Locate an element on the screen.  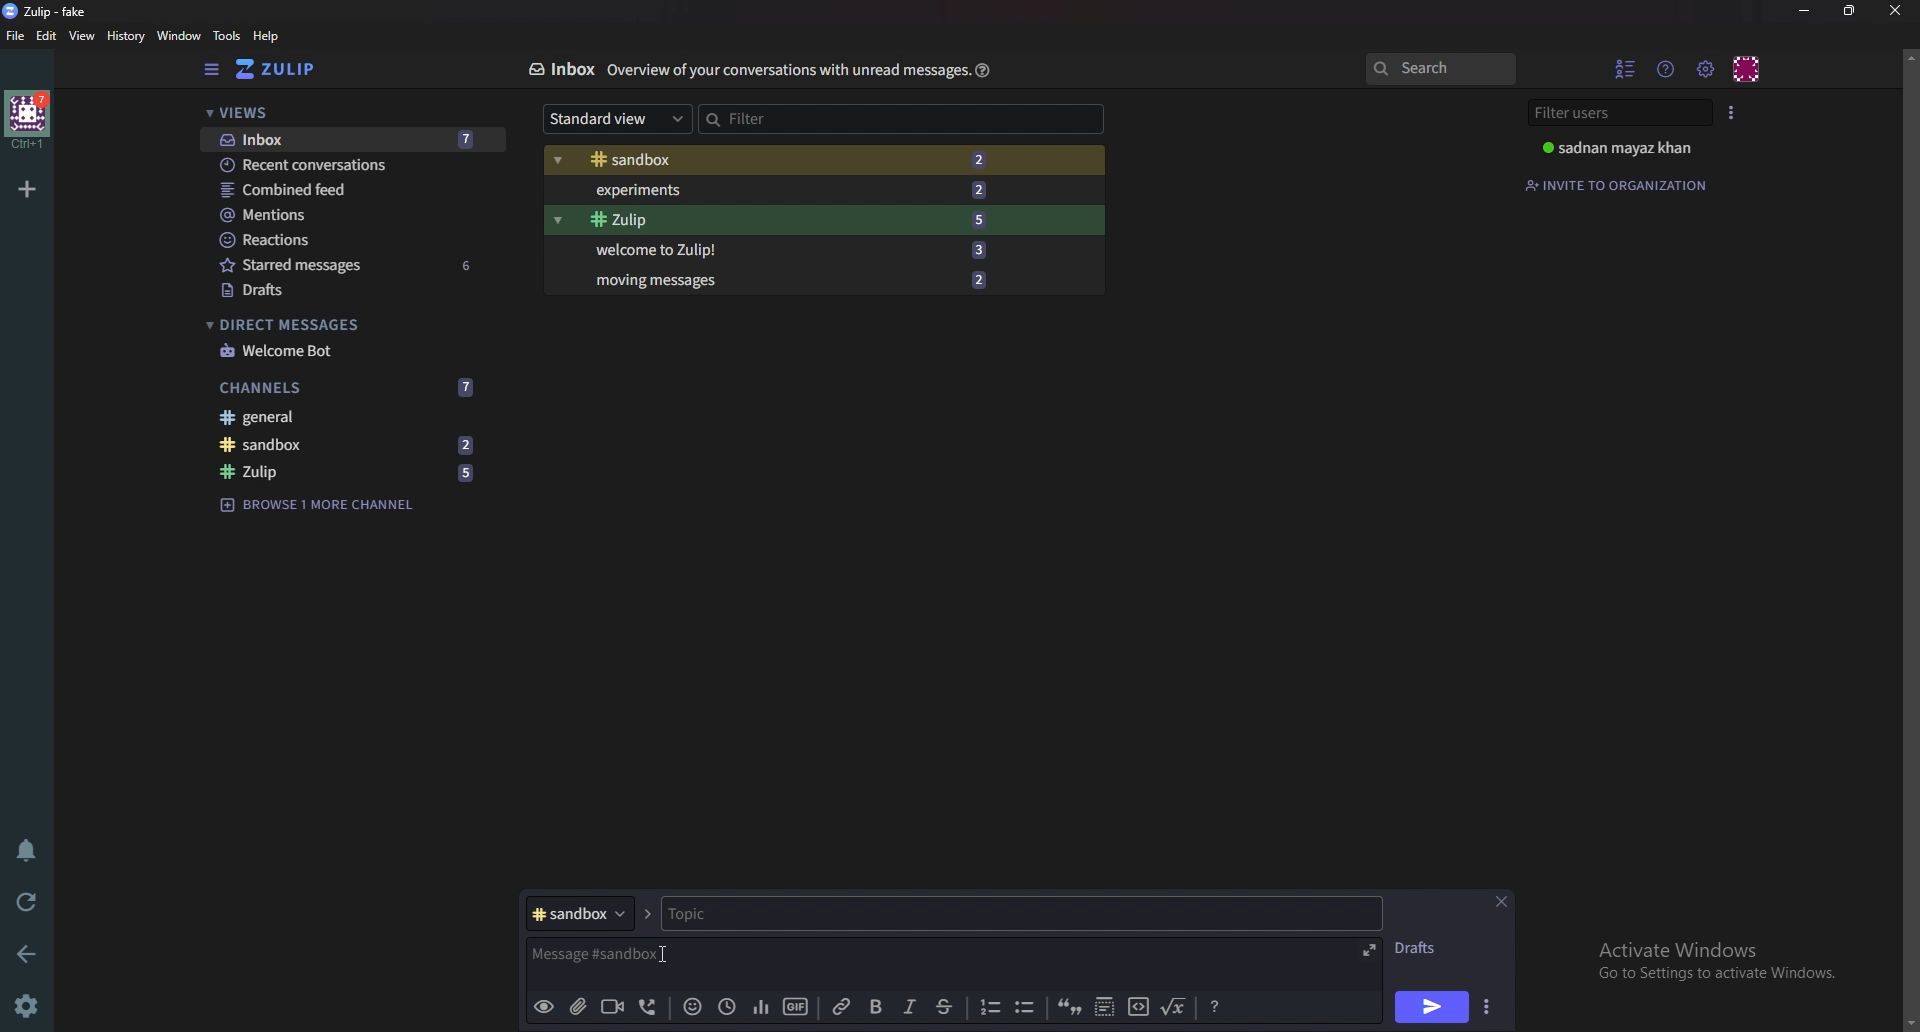
Strike through is located at coordinates (945, 1007).